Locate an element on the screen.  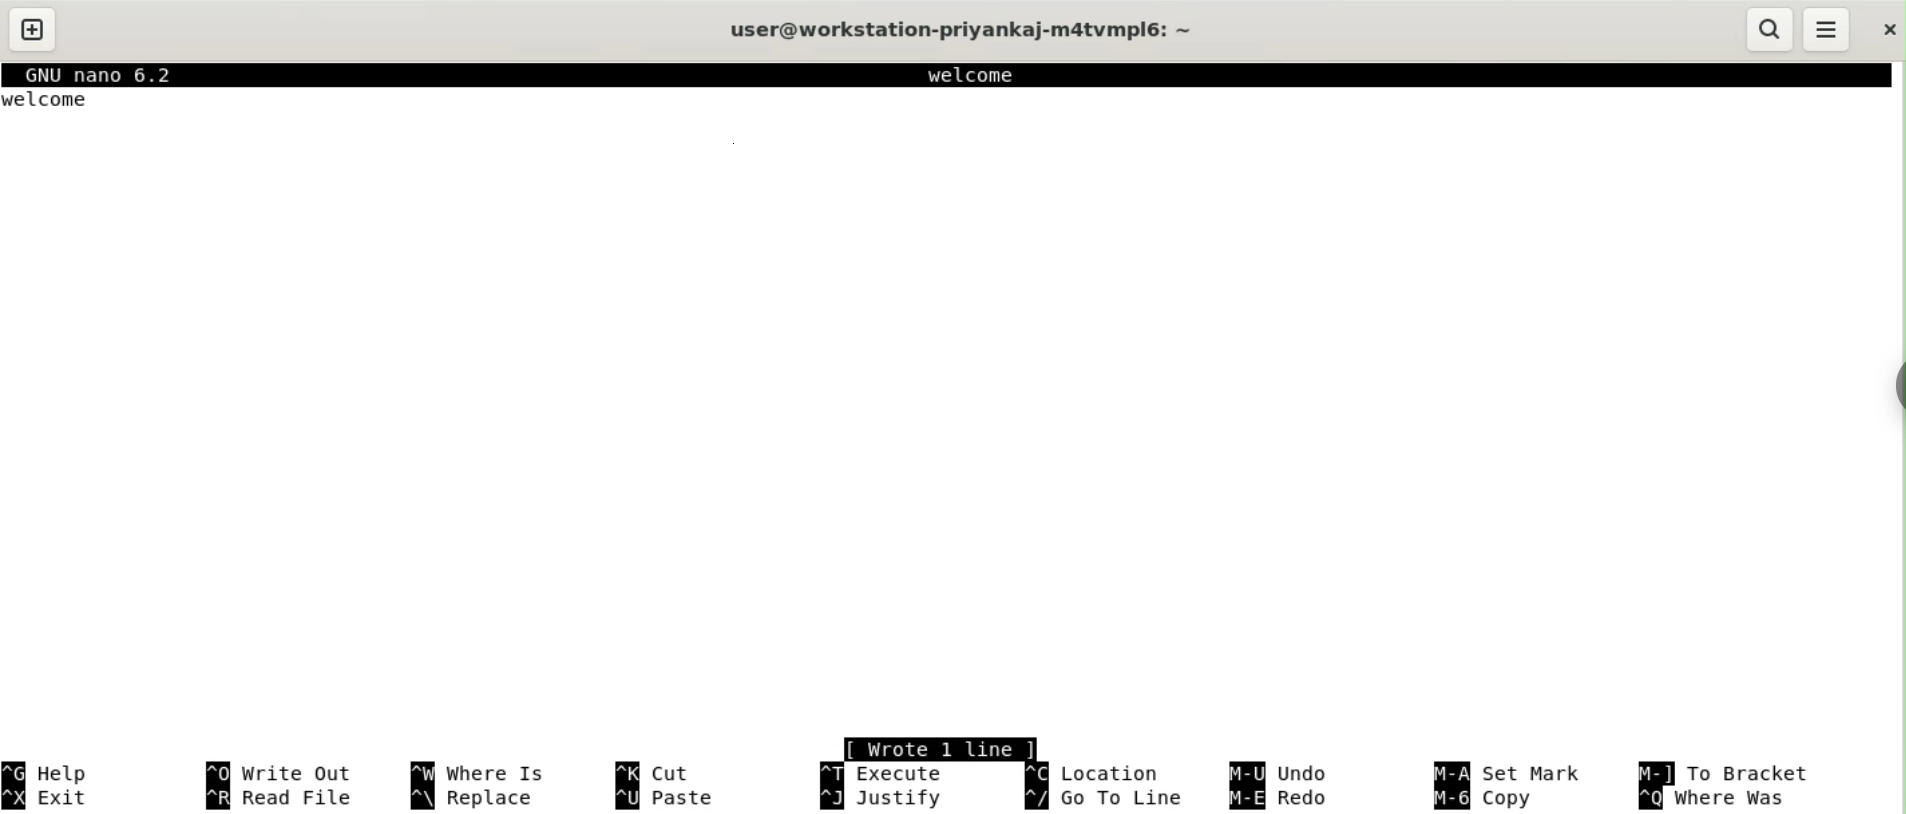
cut is located at coordinates (661, 772).